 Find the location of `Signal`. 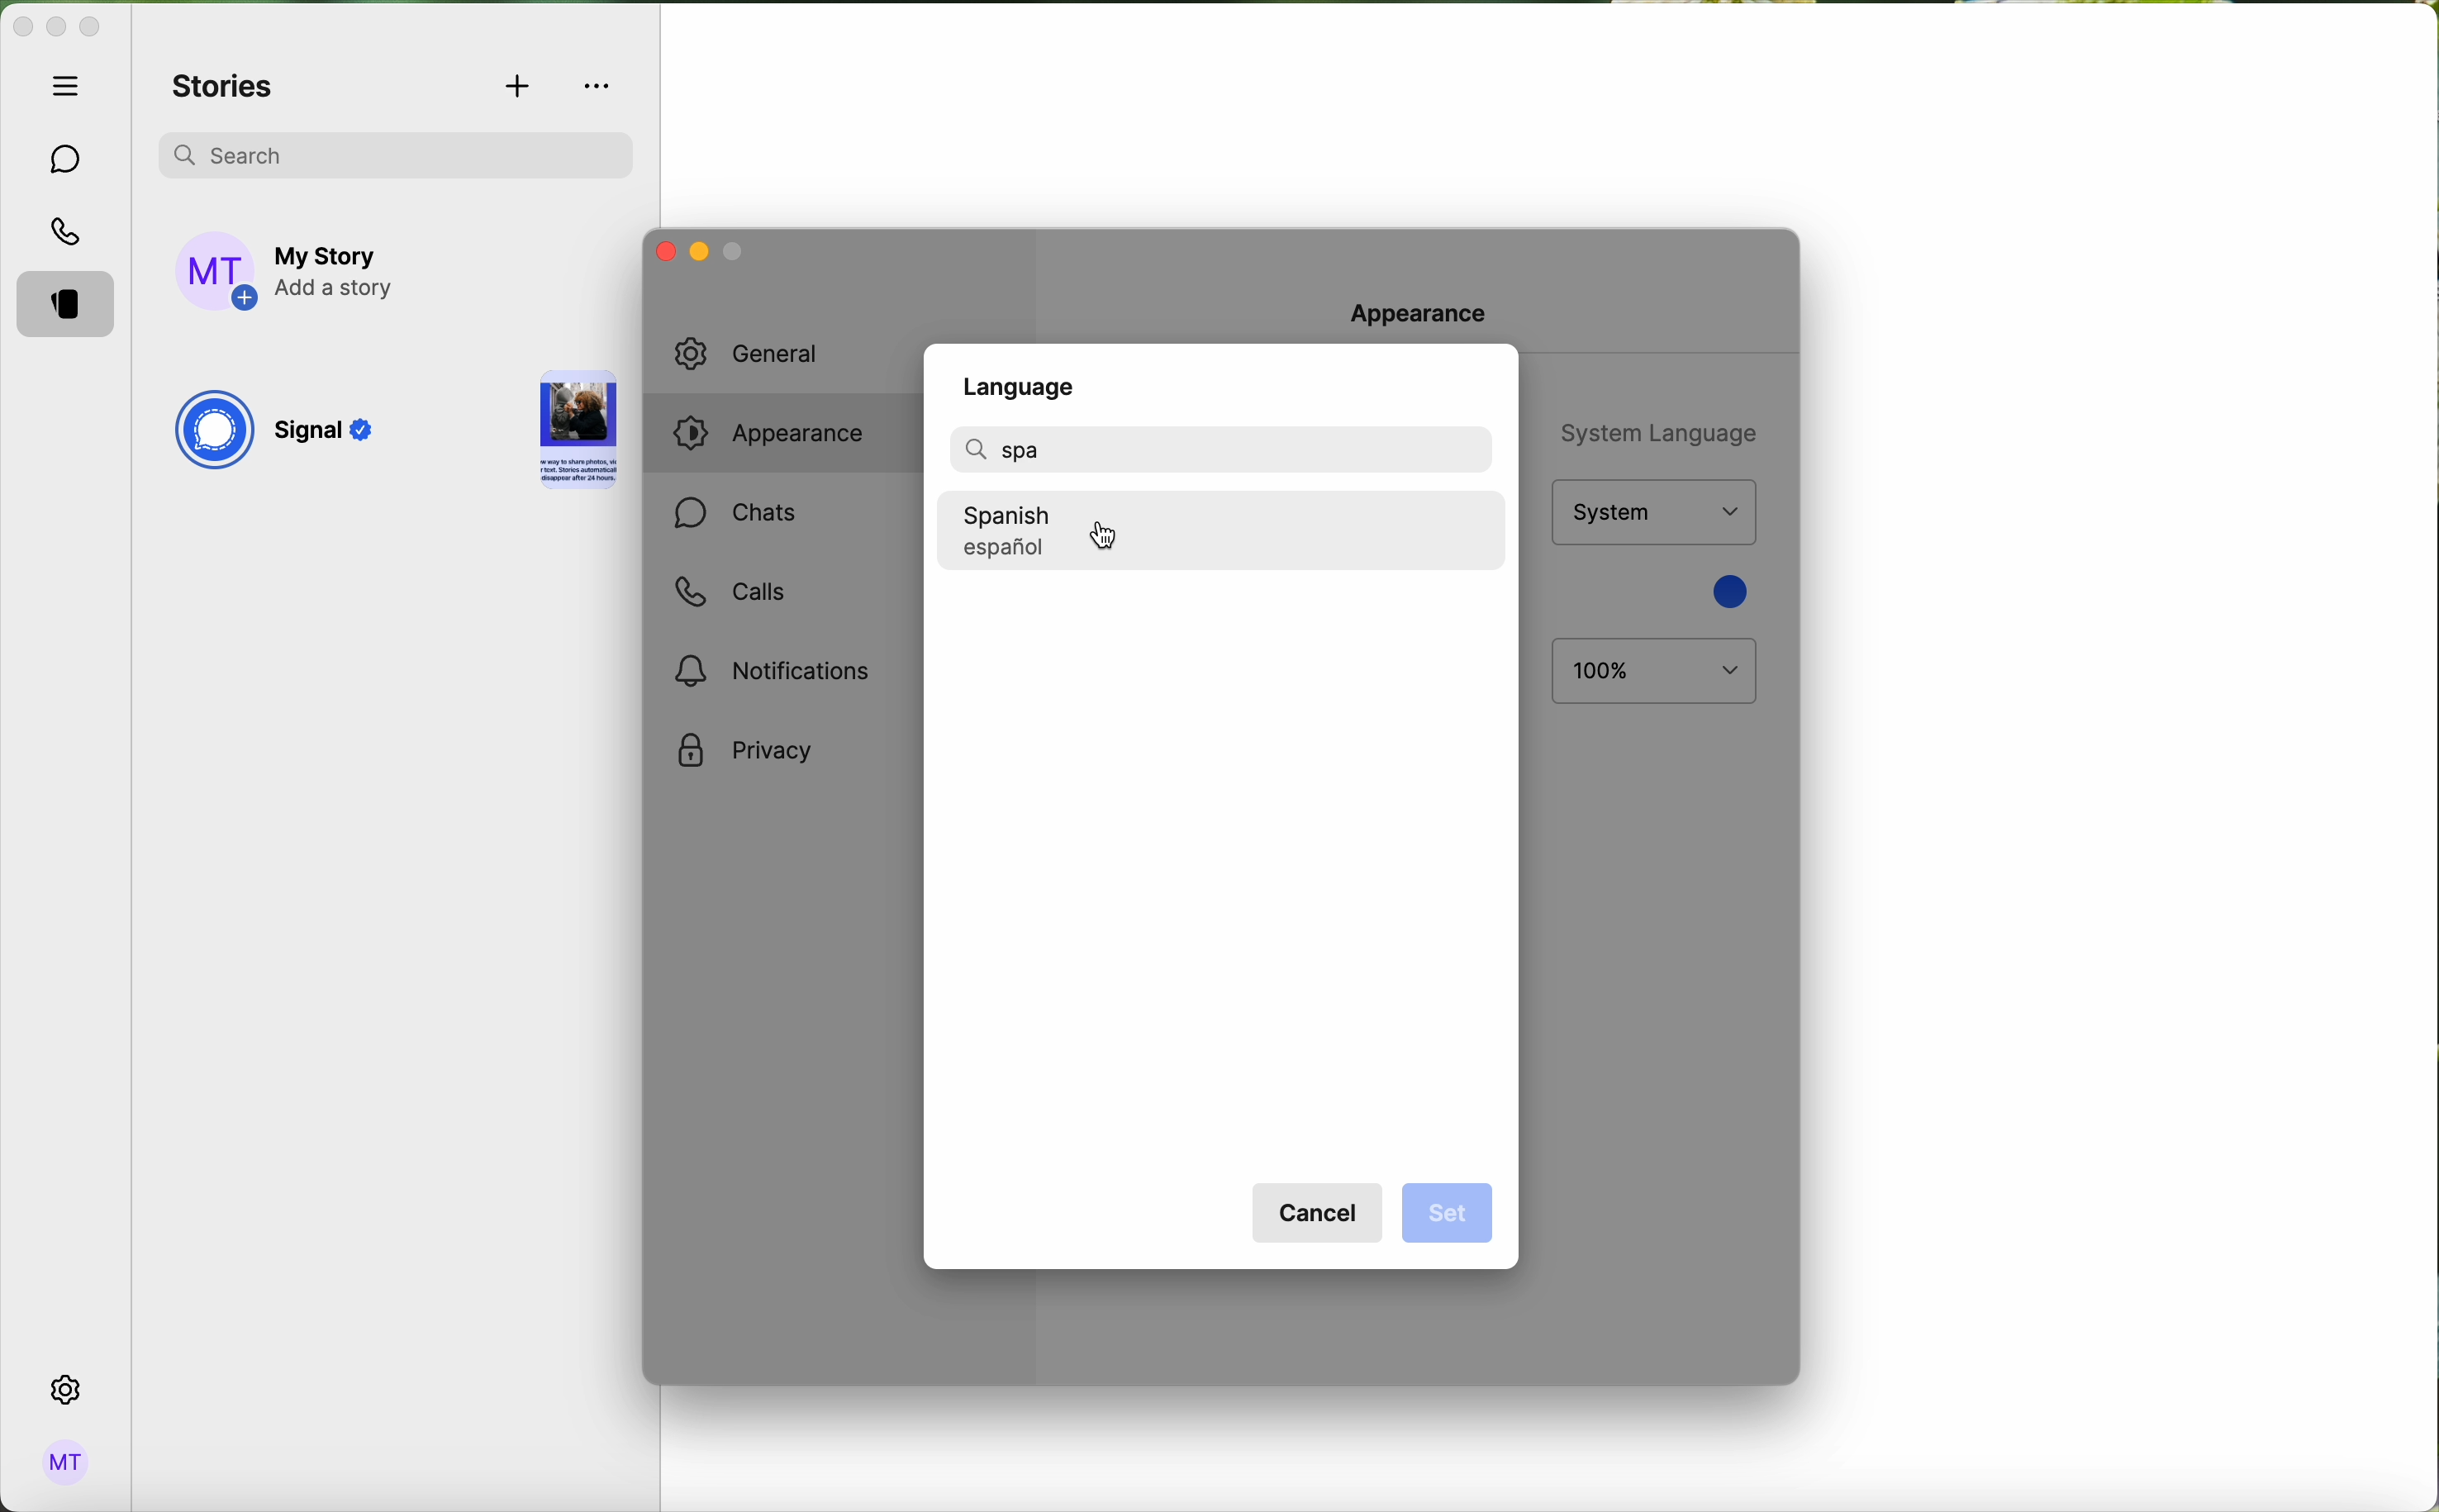

Signal is located at coordinates (329, 435).